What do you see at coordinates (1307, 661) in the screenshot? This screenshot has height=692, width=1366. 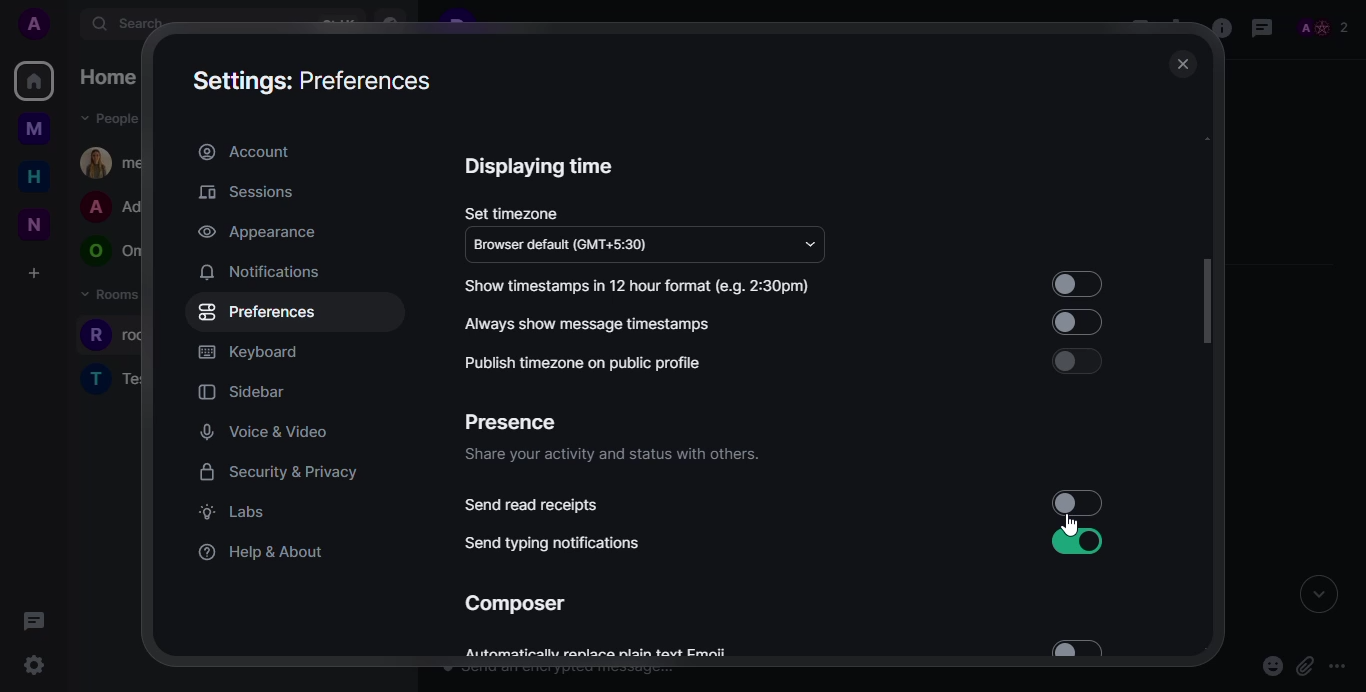 I see `attach` at bounding box center [1307, 661].